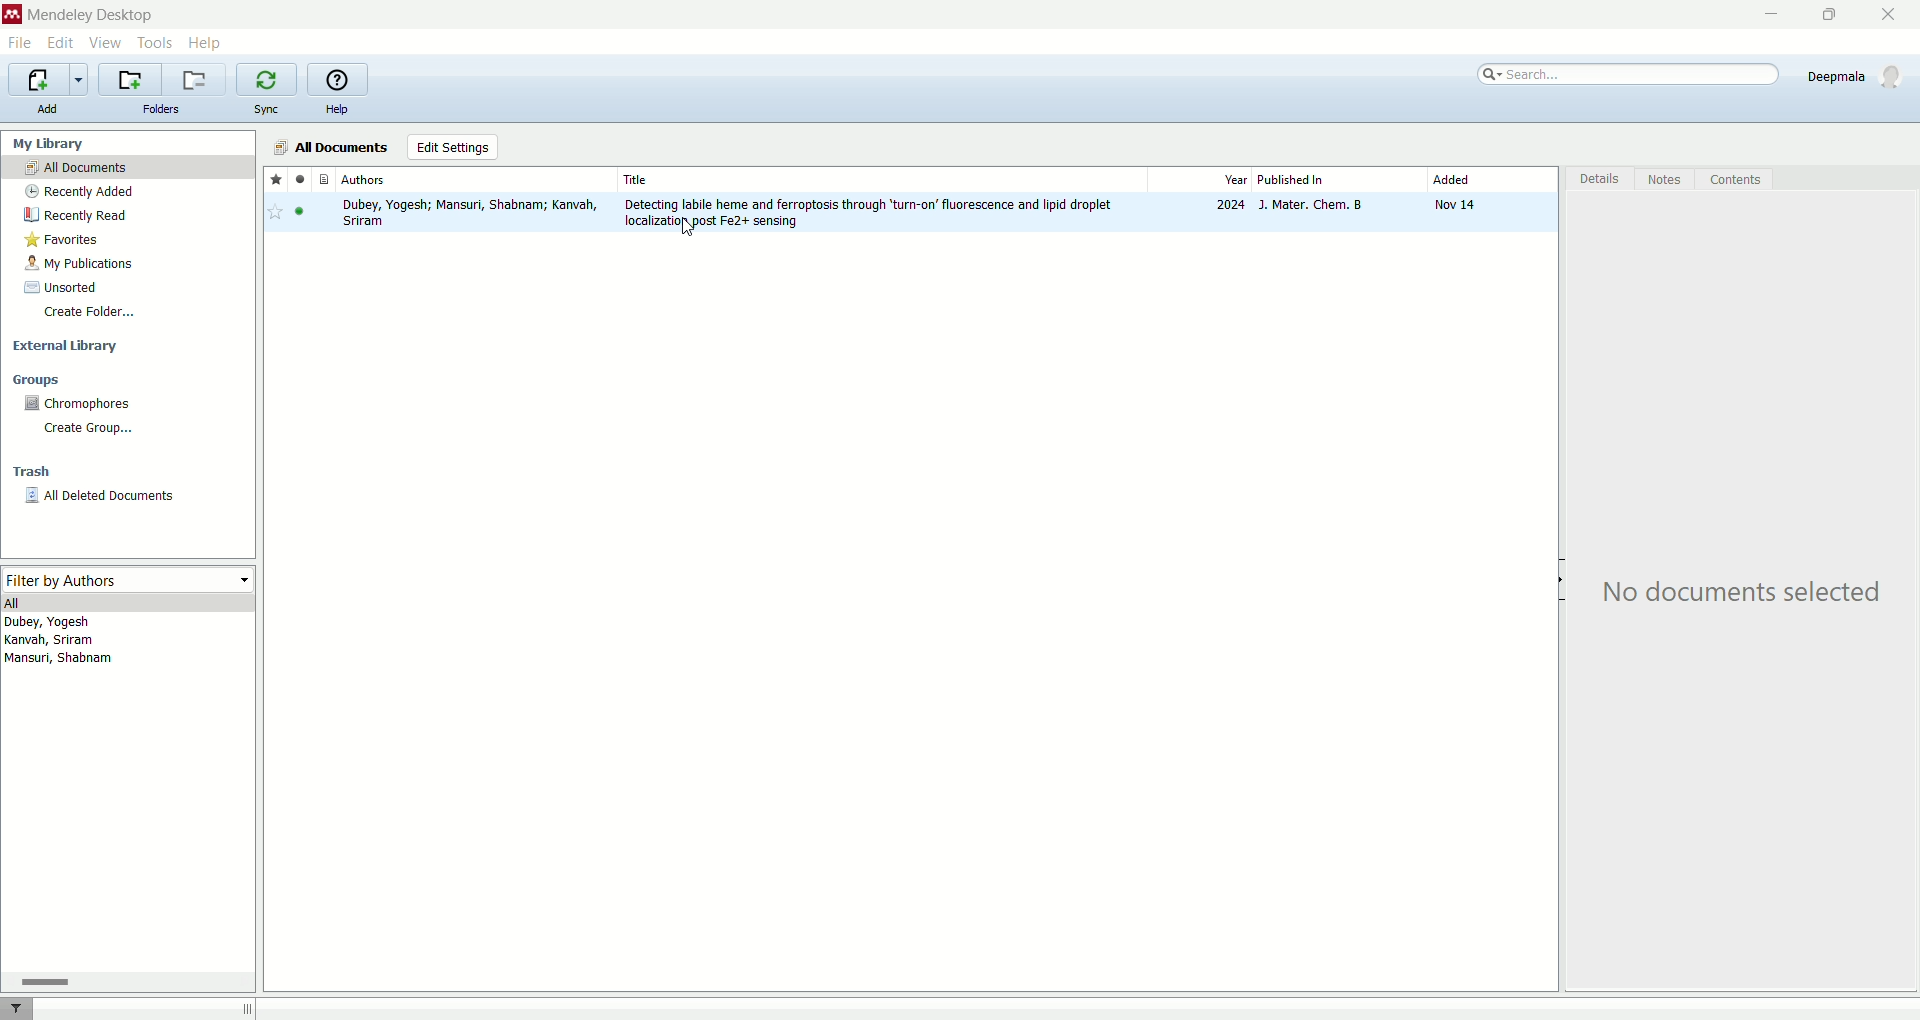 This screenshot has height=1020, width=1920. I want to click on file, so click(19, 44).